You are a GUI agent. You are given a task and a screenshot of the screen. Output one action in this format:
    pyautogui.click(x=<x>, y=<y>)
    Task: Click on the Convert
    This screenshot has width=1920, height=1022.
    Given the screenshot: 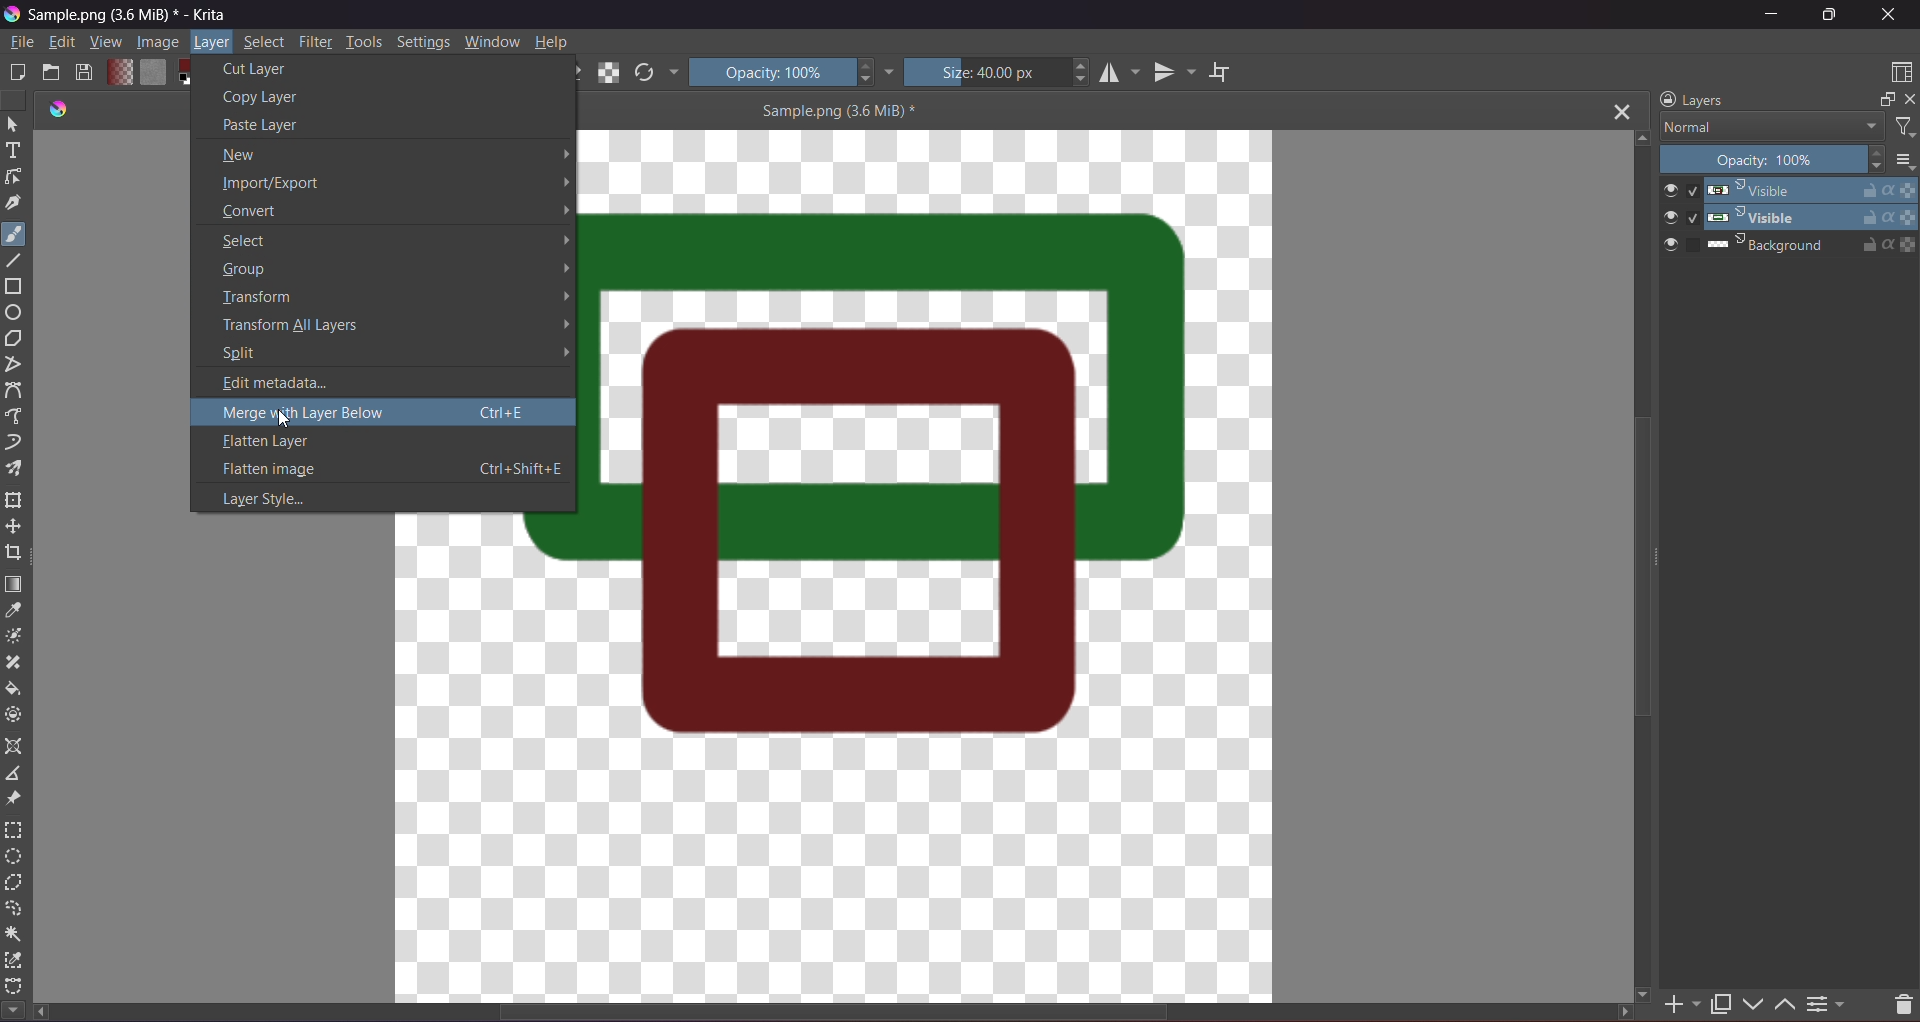 What is the action you would take?
    pyautogui.click(x=392, y=214)
    